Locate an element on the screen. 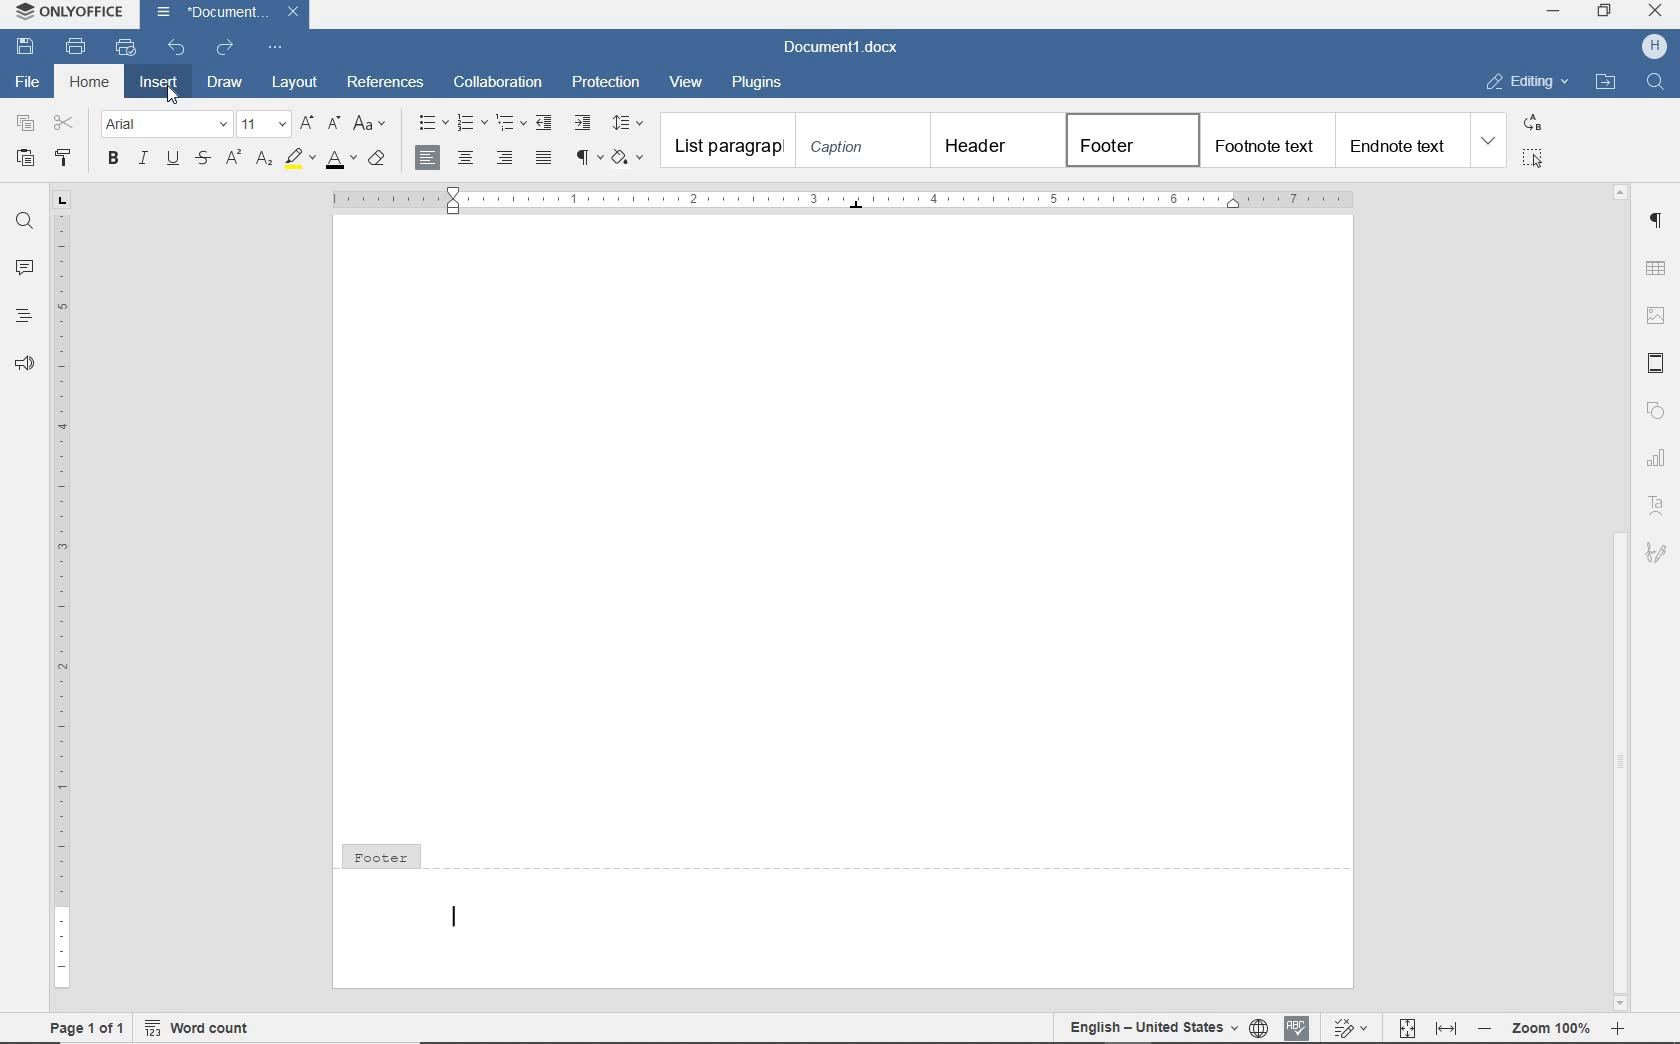 The height and width of the screenshot is (1044, 1680). find is located at coordinates (22, 222).